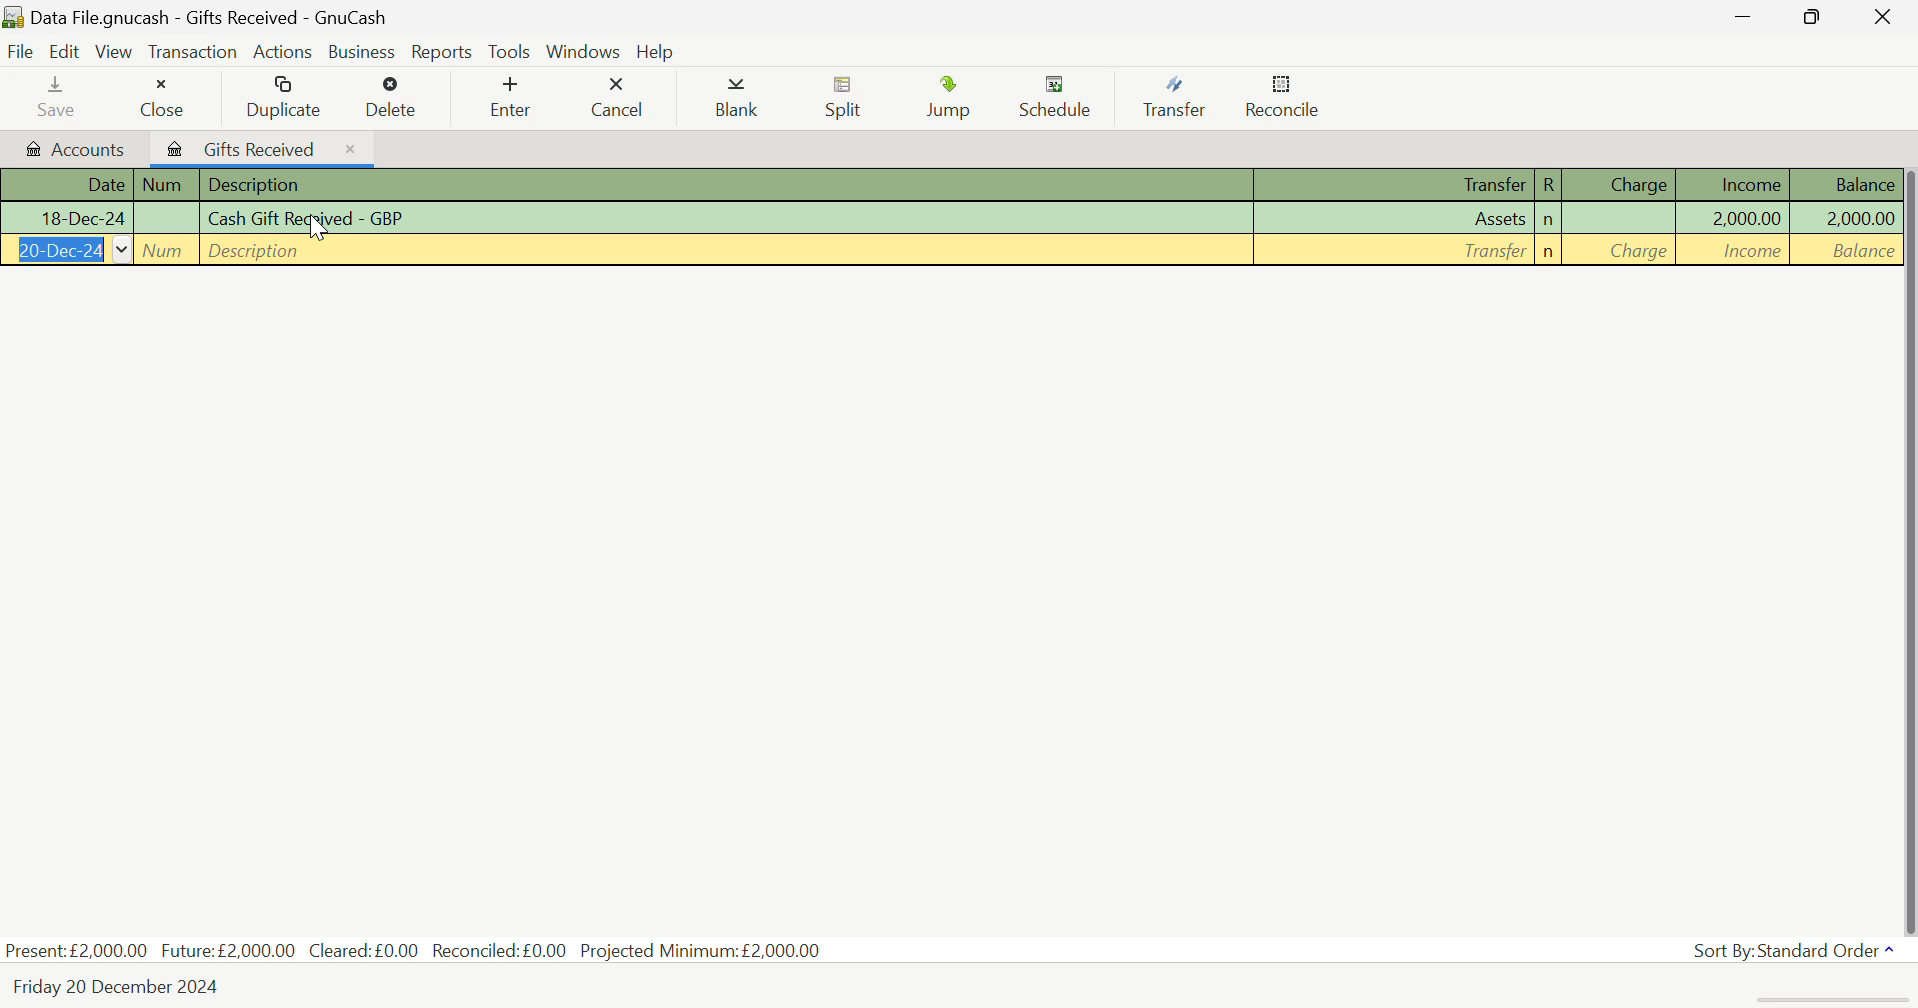  I want to click on Blank, so click(740, 99).